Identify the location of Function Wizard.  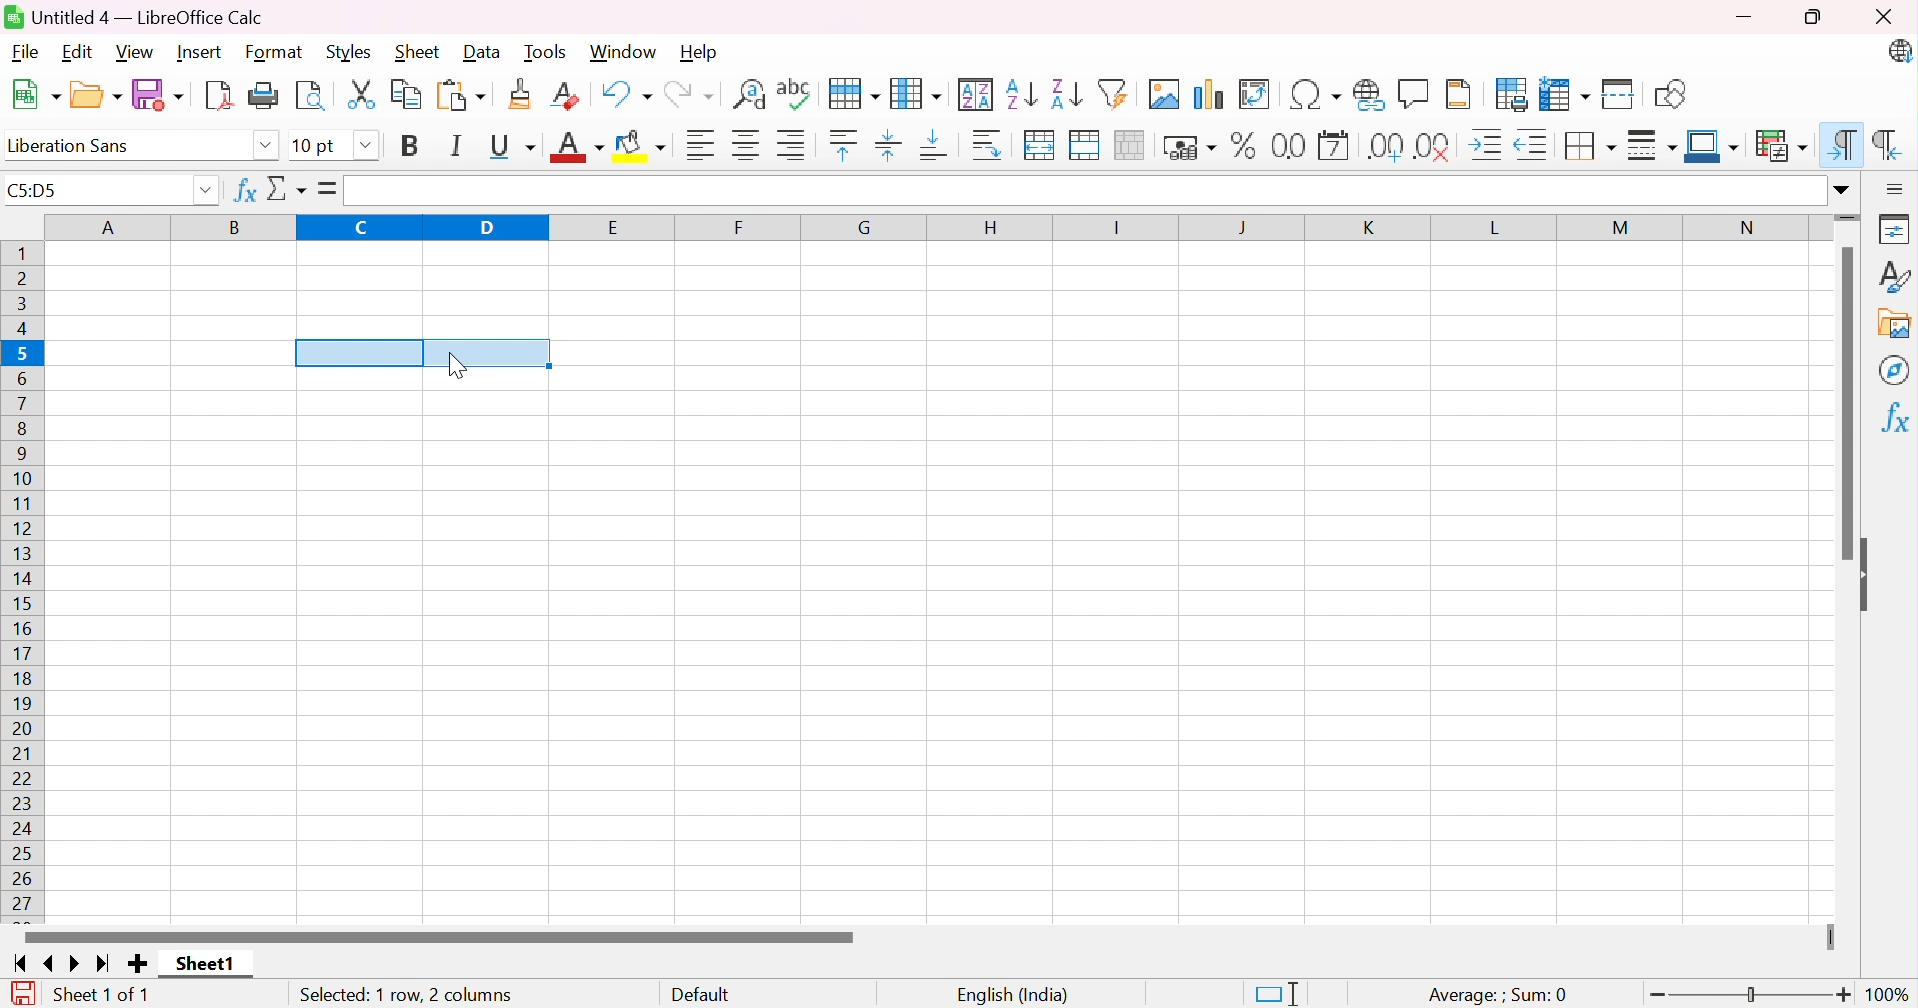
(242, 192).